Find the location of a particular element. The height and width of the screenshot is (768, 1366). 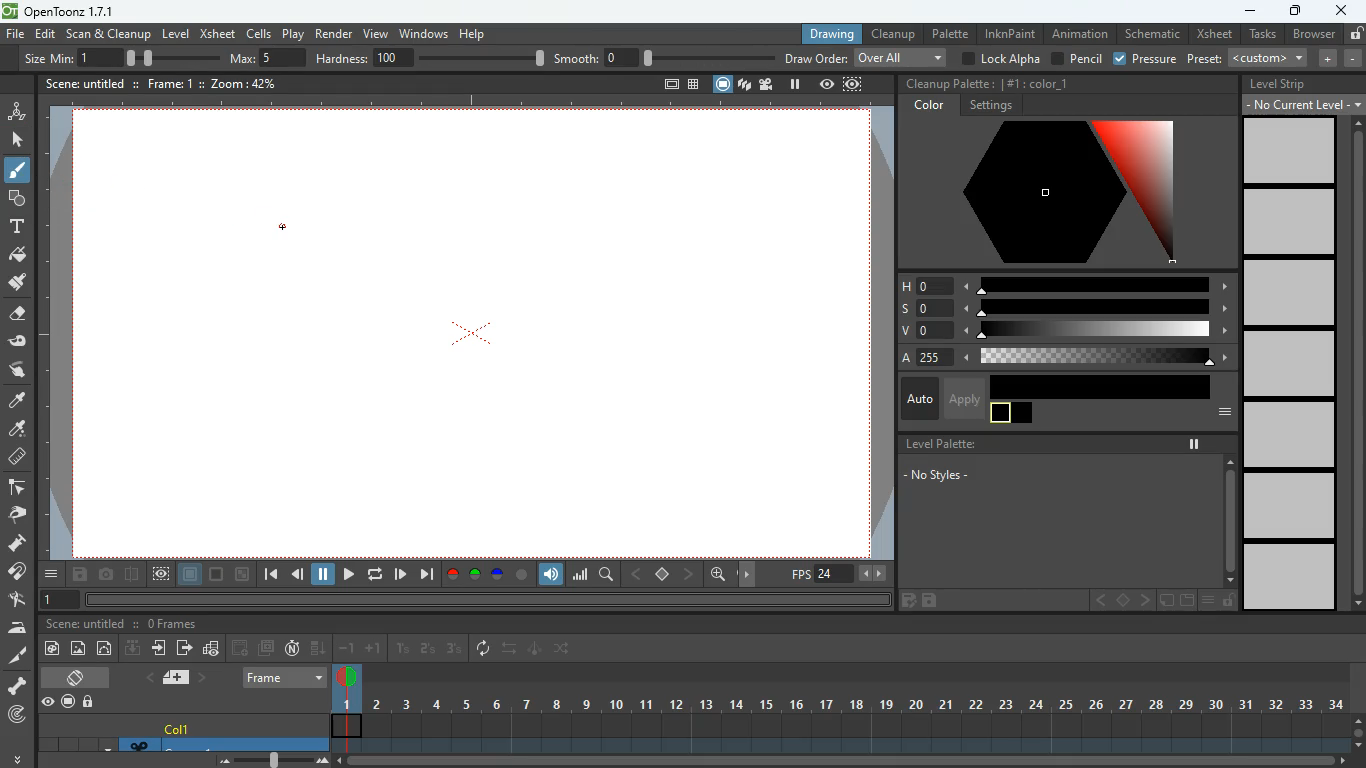

frame is located at coordinates (170, 83).